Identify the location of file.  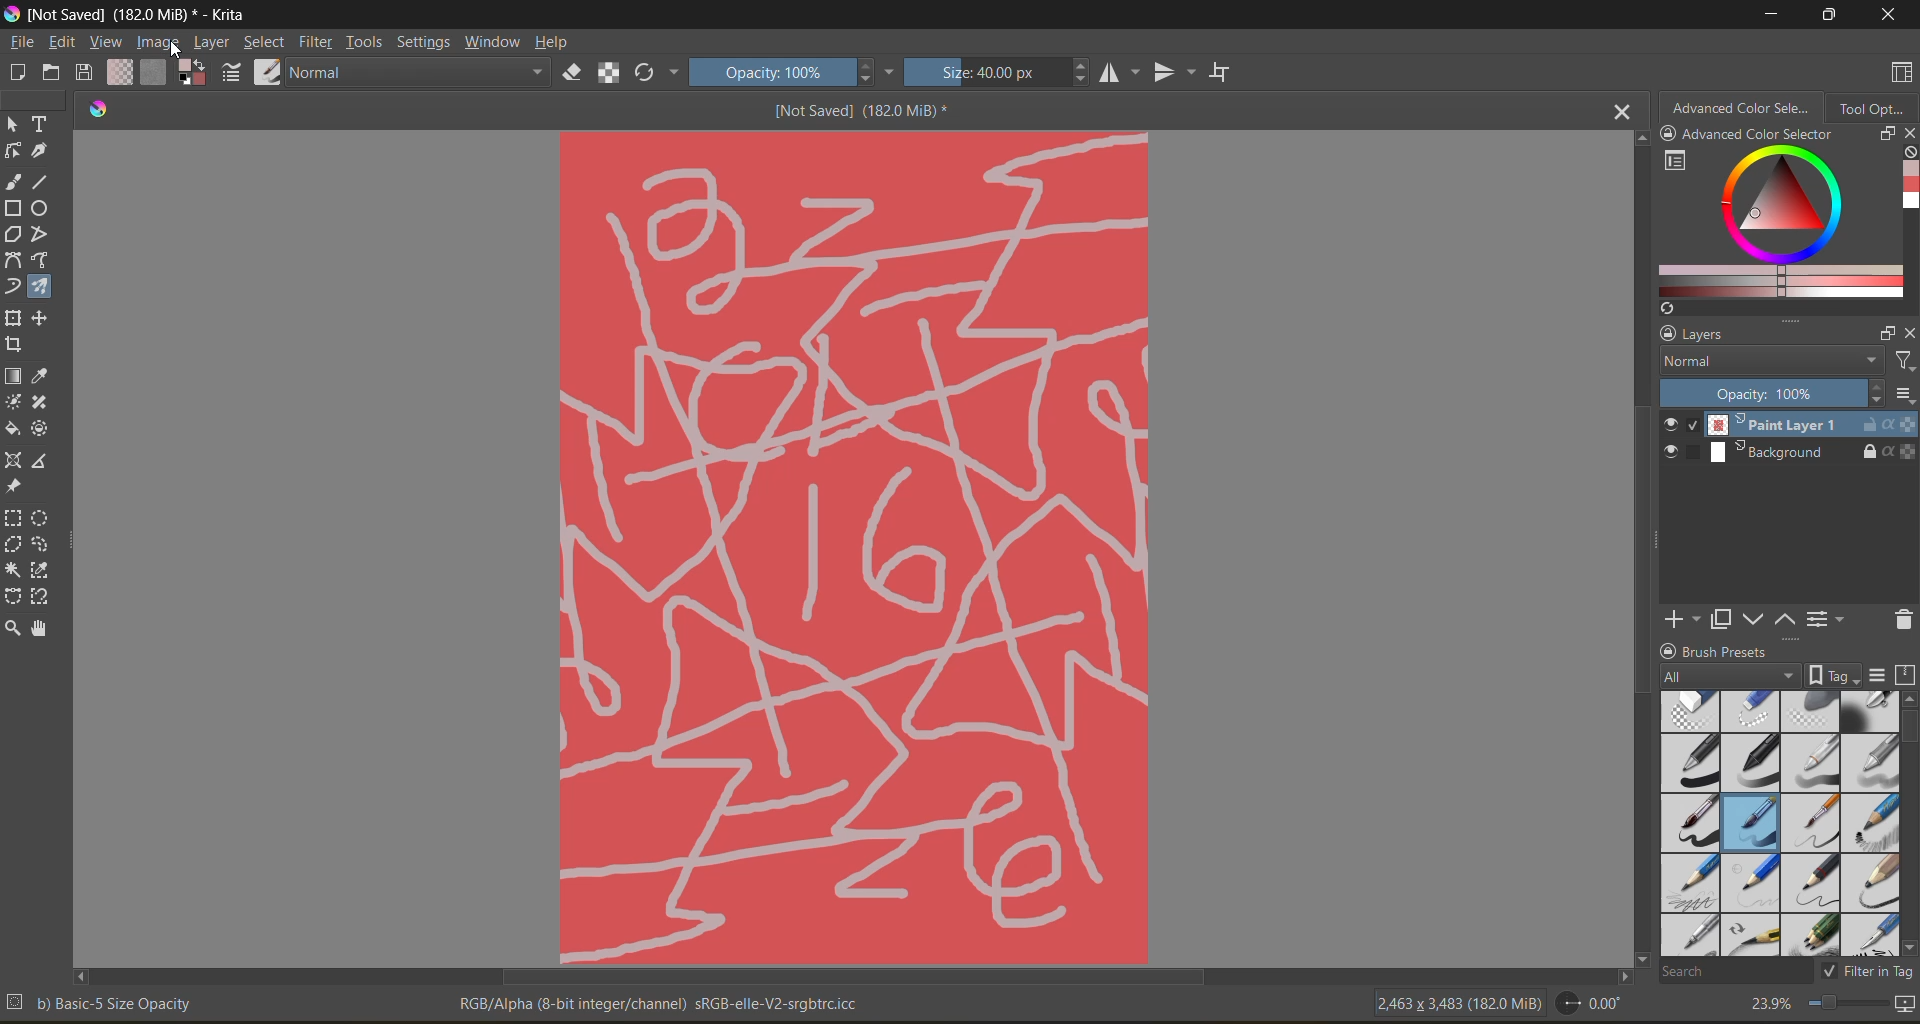
(25, 43).